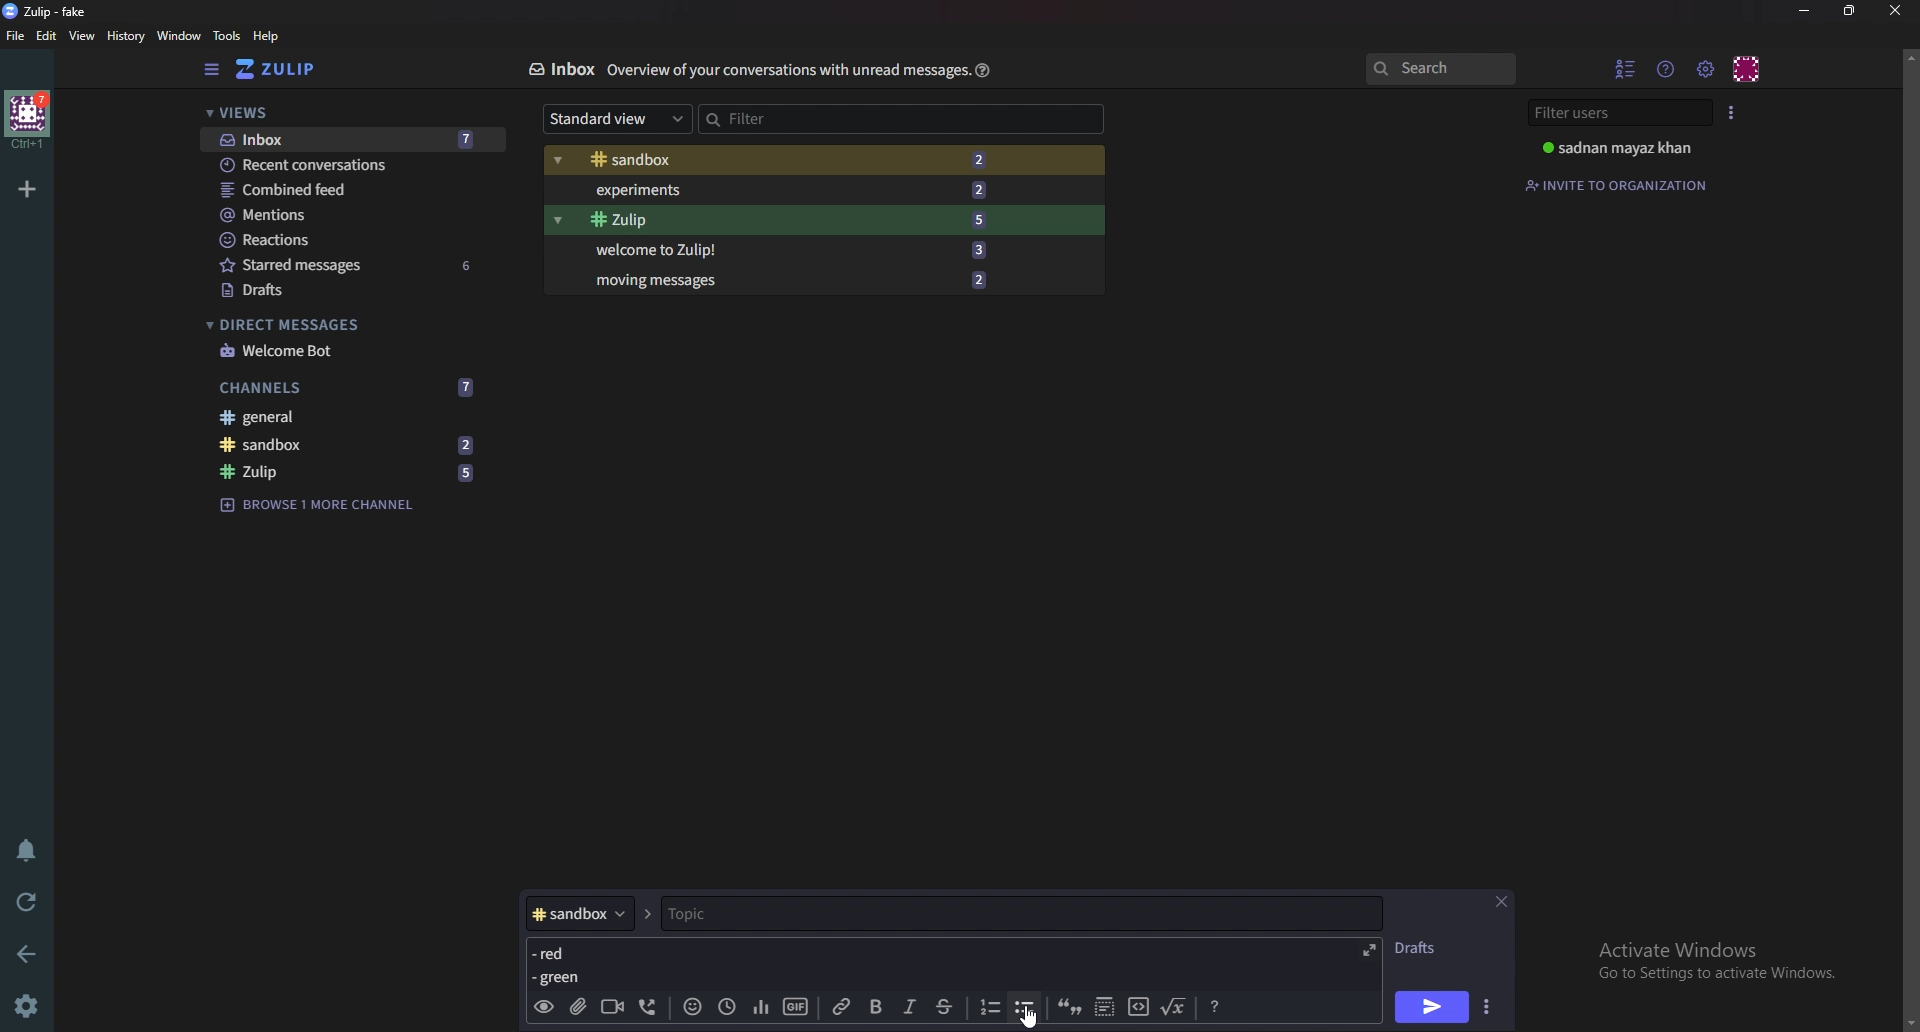 Image resolution: width=1920 pixels, height=1032 pixels. What do you see at coordinates (1009, 913) in the screenshot?
I see `Topic` at bounding box center [1009, 913].